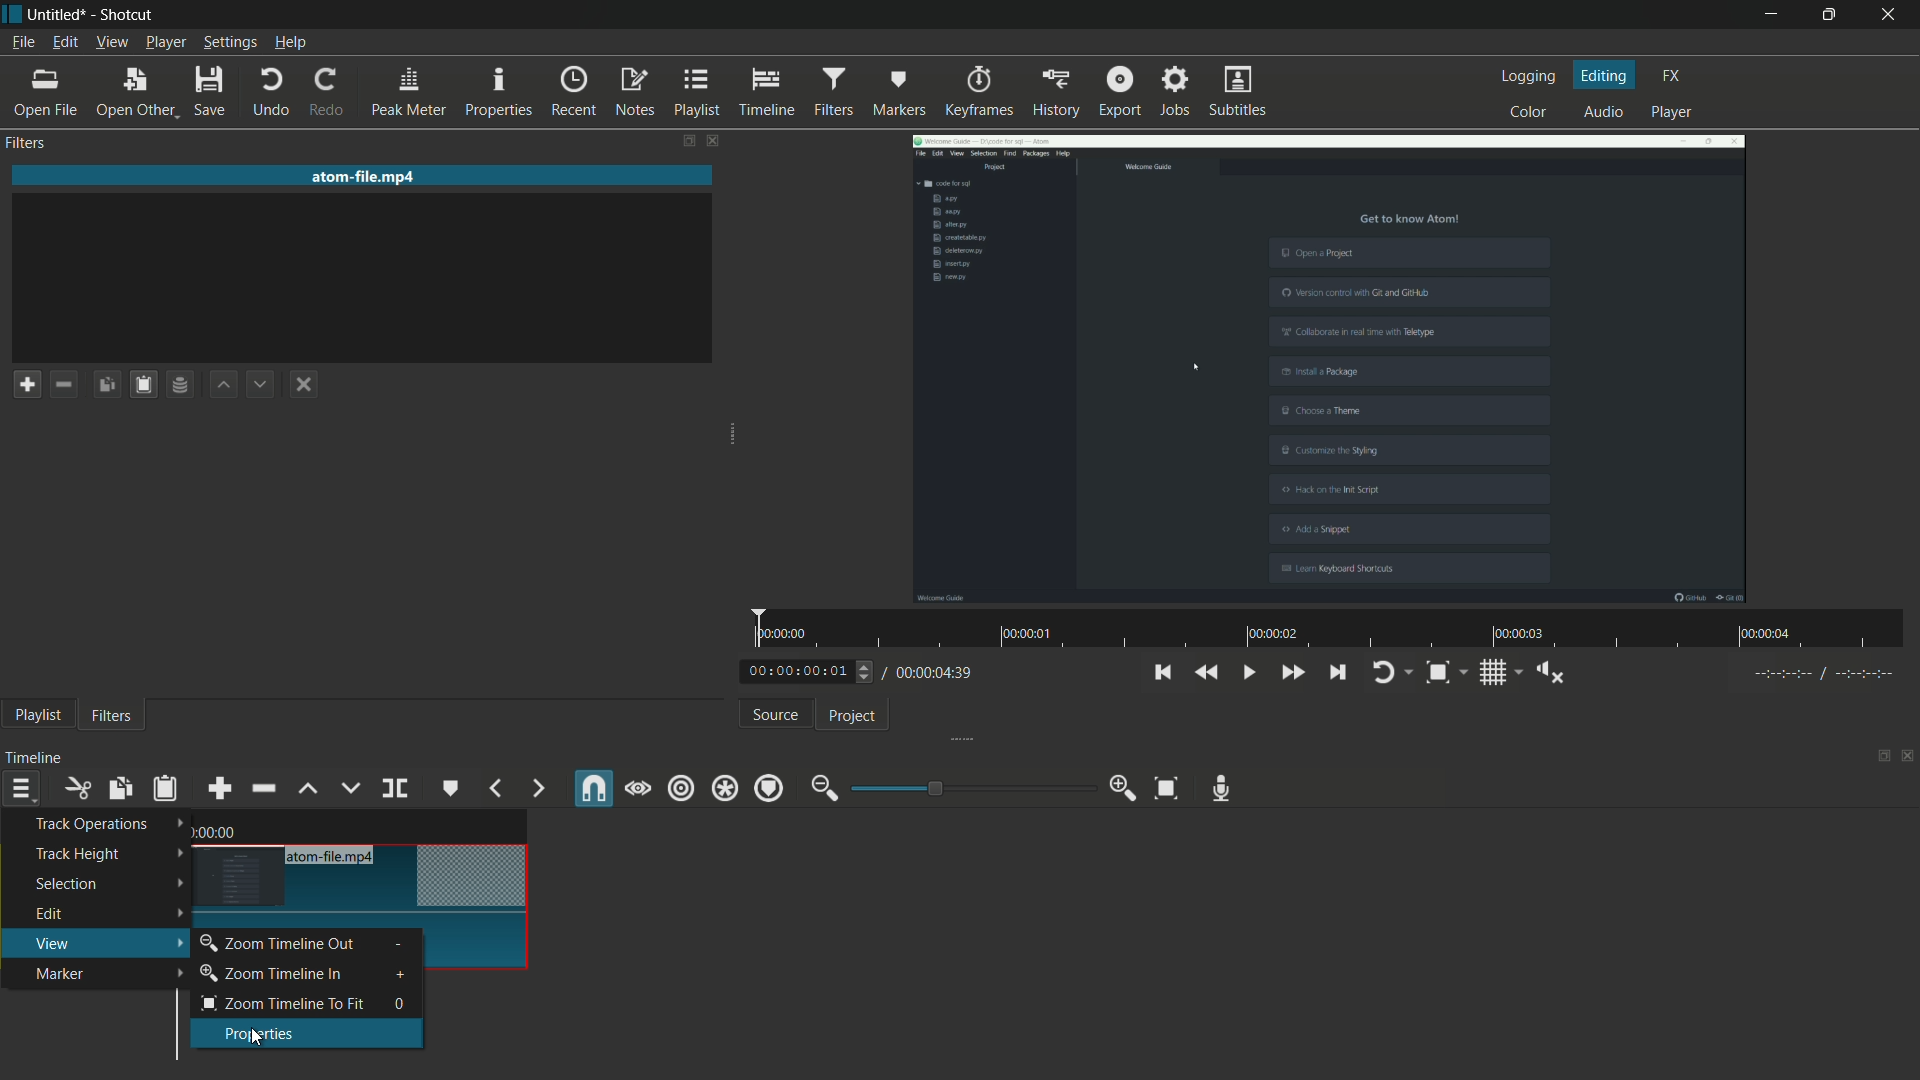 The image size is (1920, 1080). What do you see at coordinates (404, 1006) in the screenshot?
I see `0` at bounding box center [404, 1006].